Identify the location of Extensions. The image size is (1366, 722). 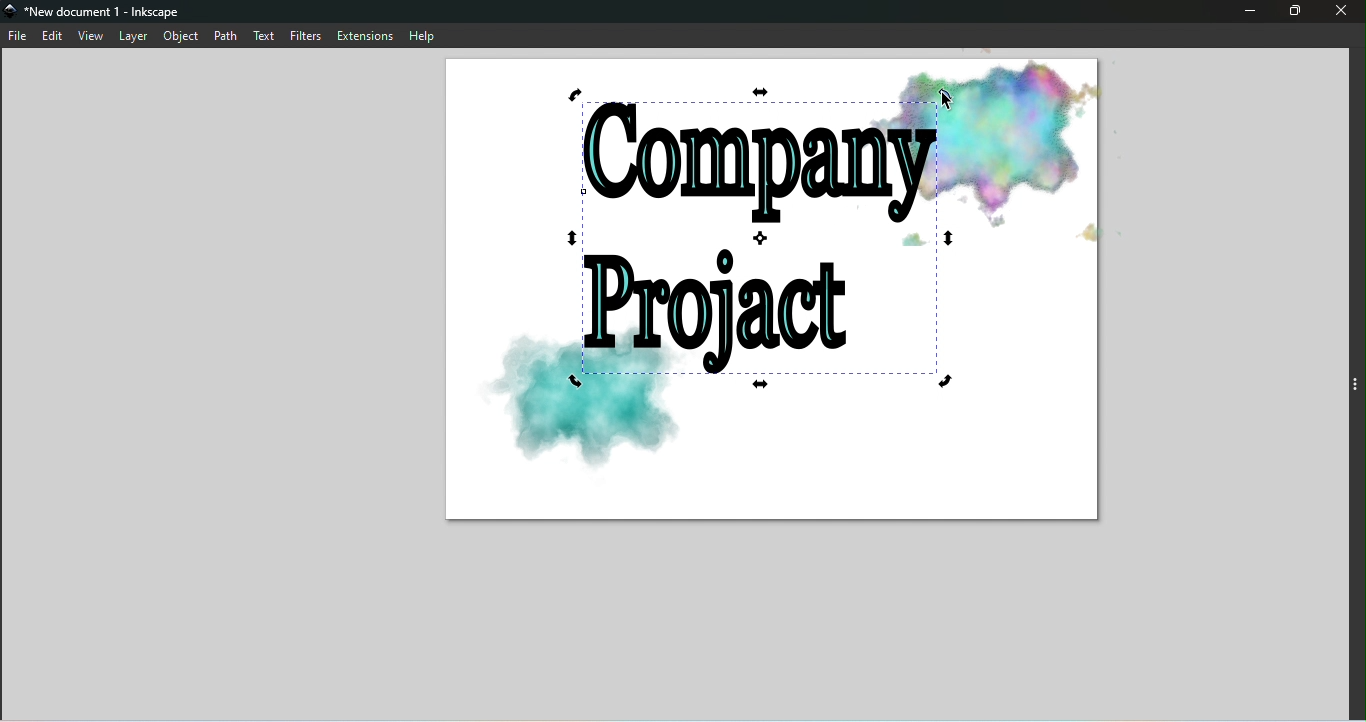
(365, 35).